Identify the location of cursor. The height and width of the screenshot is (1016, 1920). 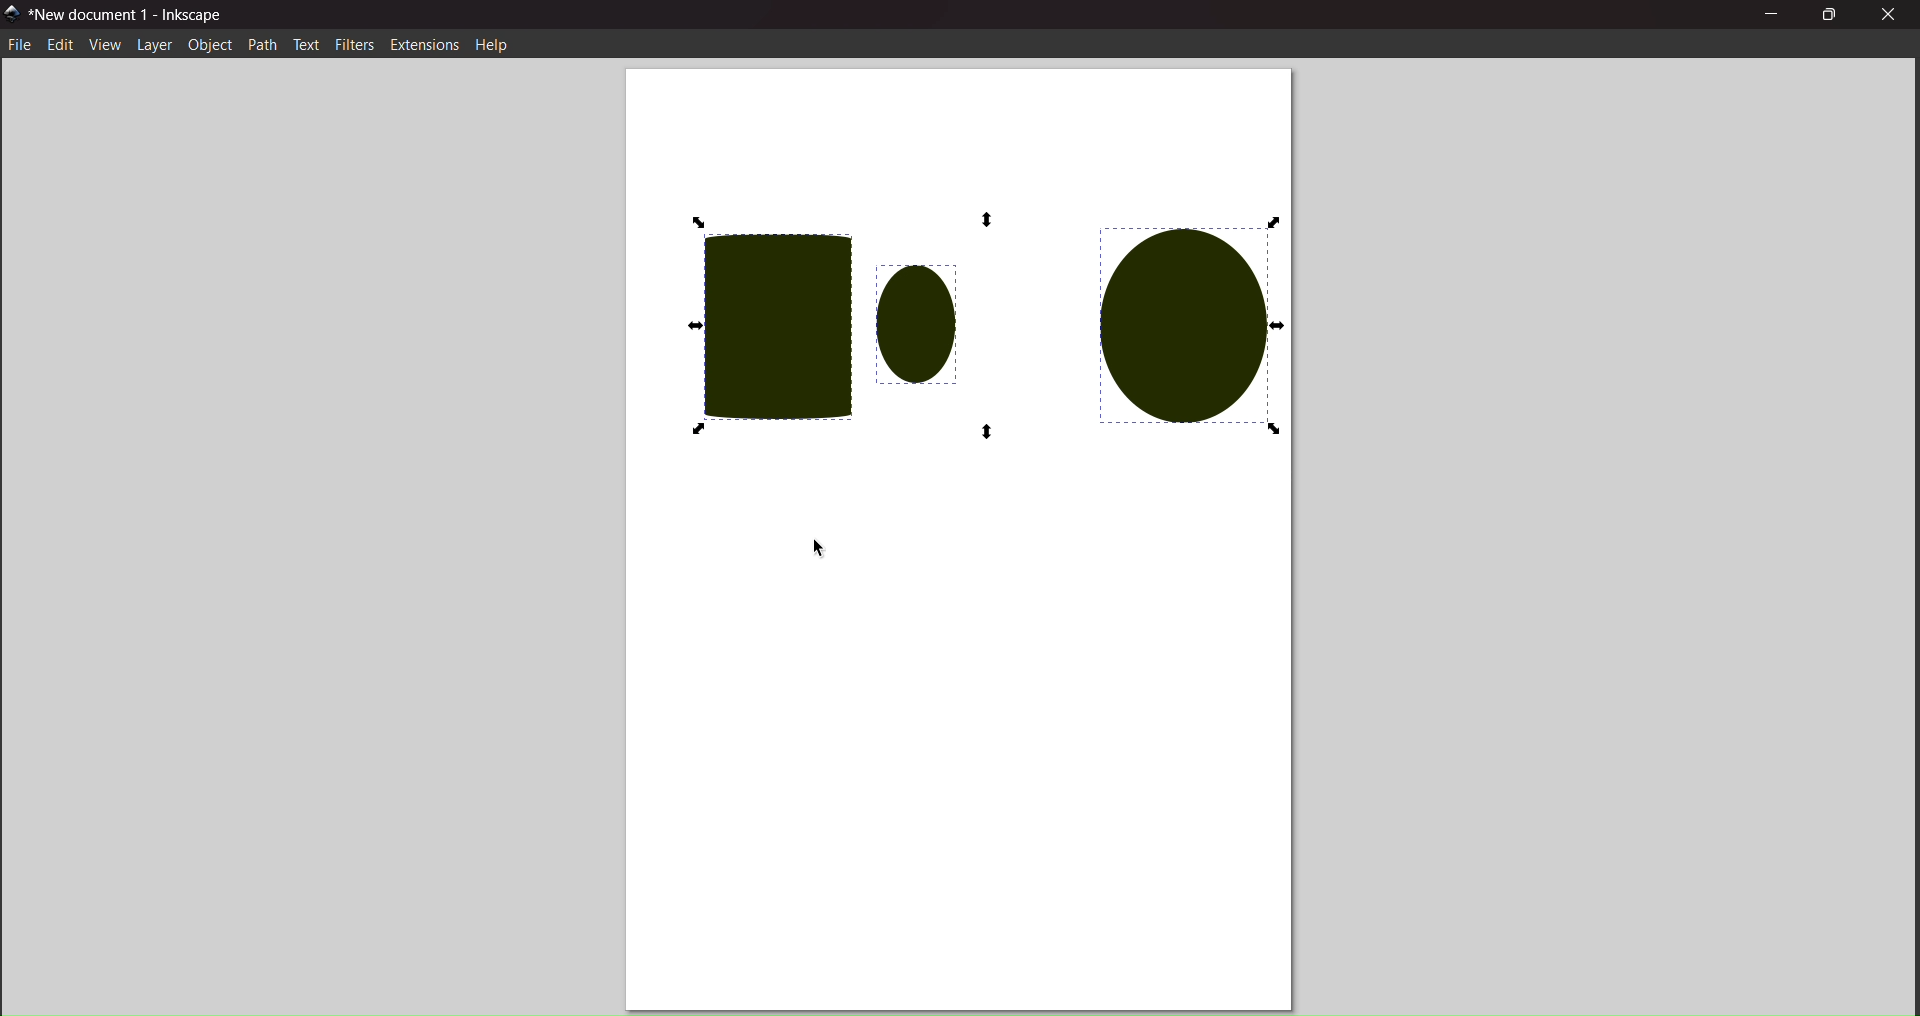
(826, 544).